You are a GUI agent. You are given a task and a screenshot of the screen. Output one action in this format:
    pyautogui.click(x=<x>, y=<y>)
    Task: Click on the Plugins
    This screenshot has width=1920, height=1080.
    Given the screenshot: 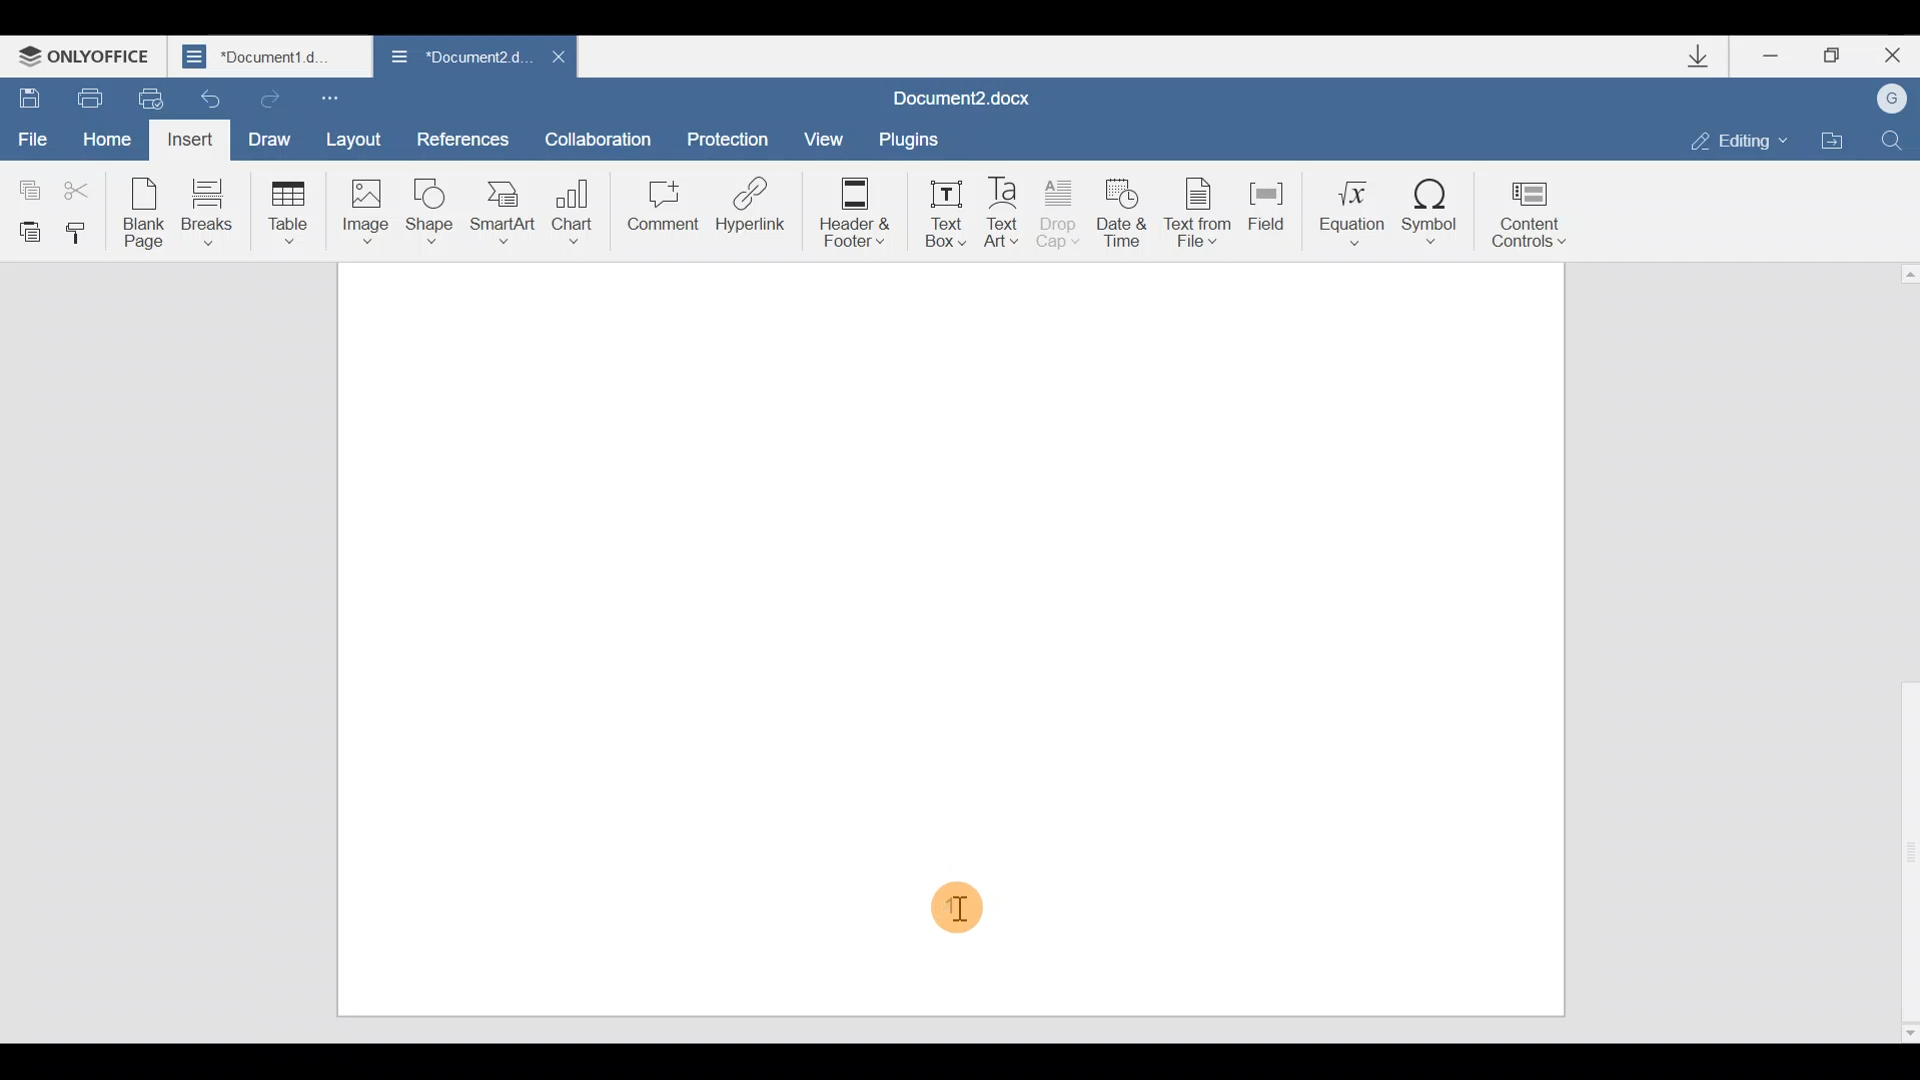 What is the action you would take?
    pyautogui.click(x=924, y=136)
    